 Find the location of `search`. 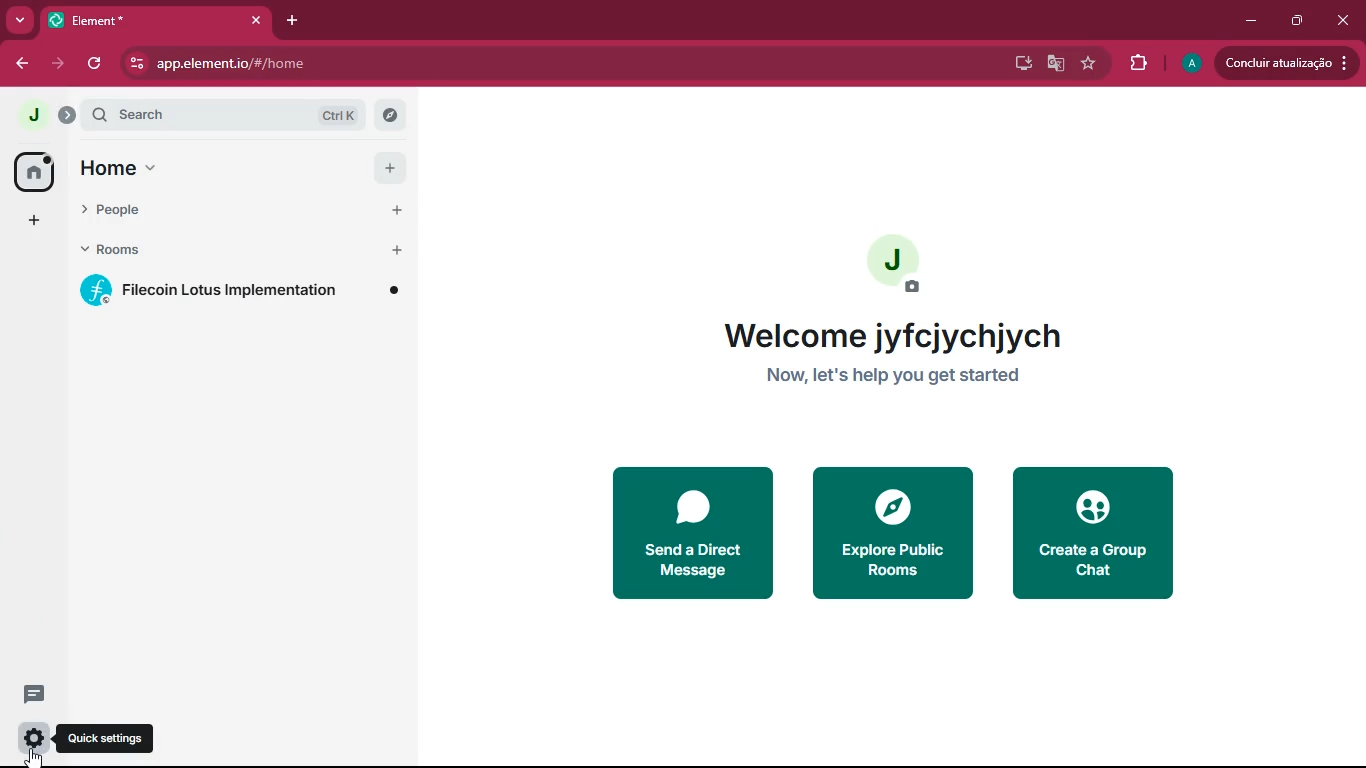

search is located at coordinates (223, 115).